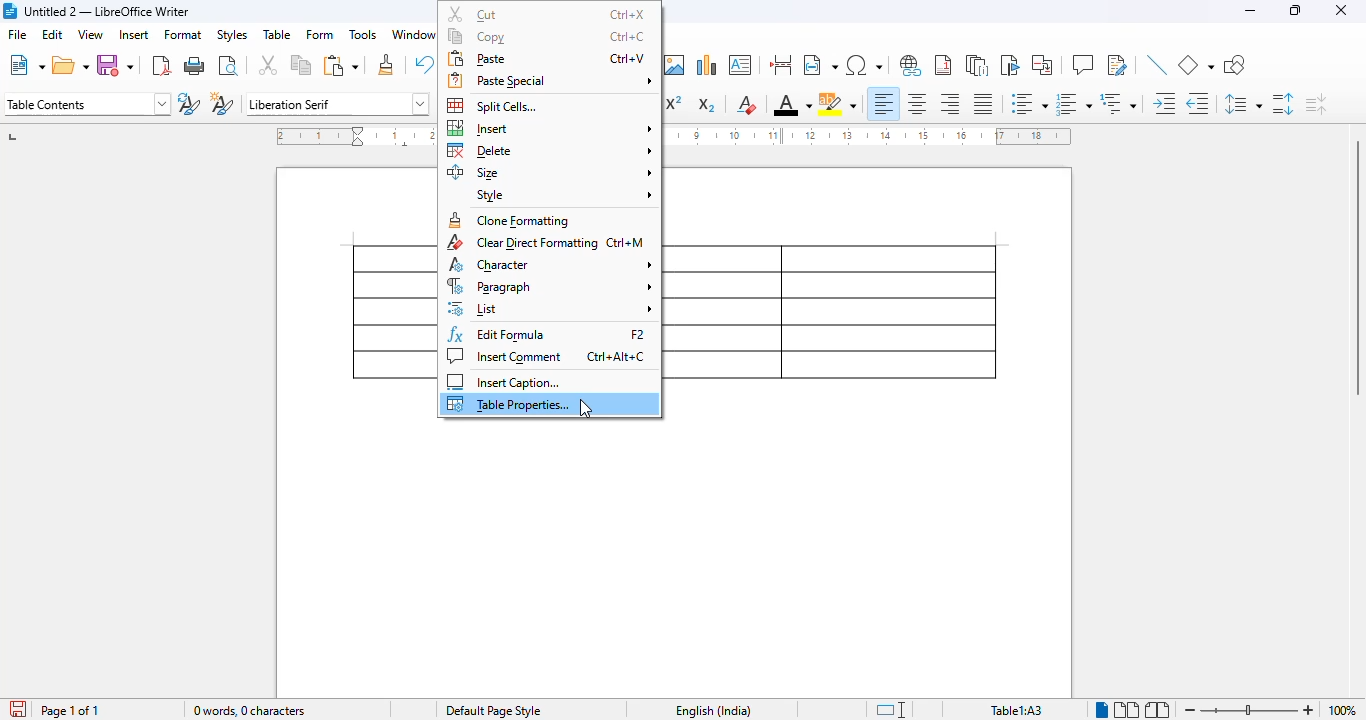  What do you see at coordinates (232, 35) in the screenshot?
I see `styles` at bounding box center [232, 35].